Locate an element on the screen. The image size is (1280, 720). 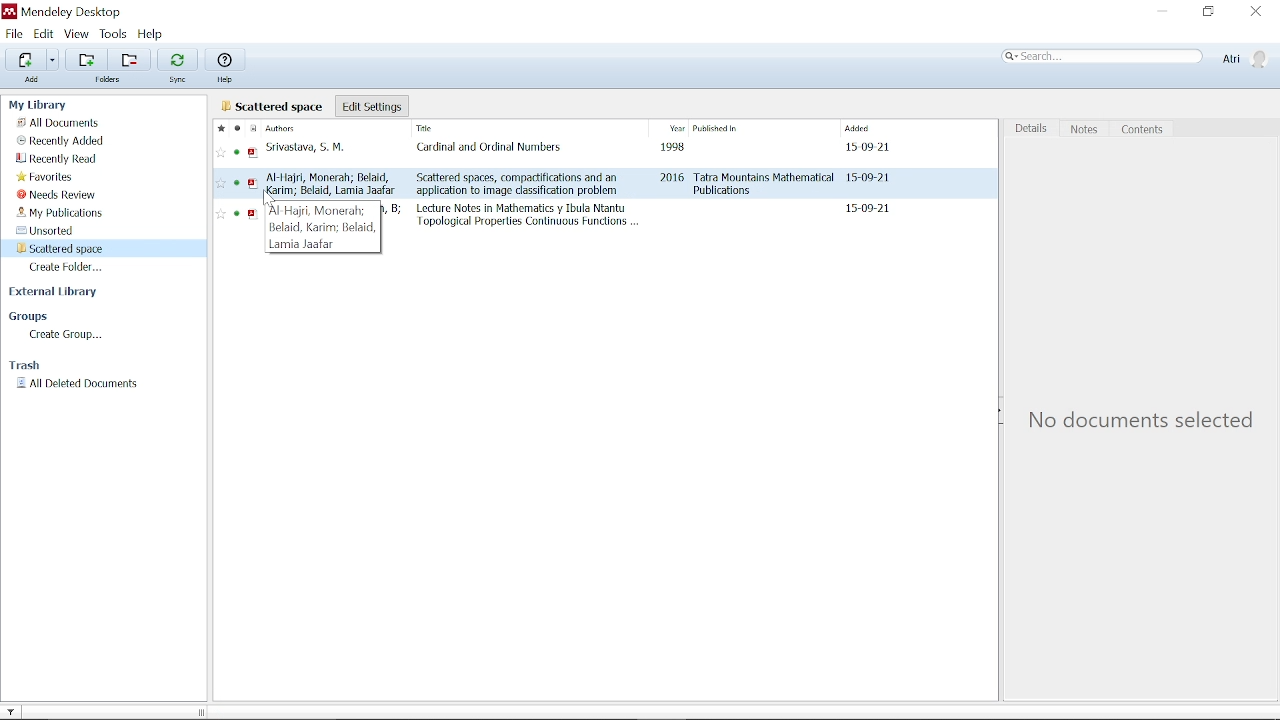
date is located at coordinates (866, 147).